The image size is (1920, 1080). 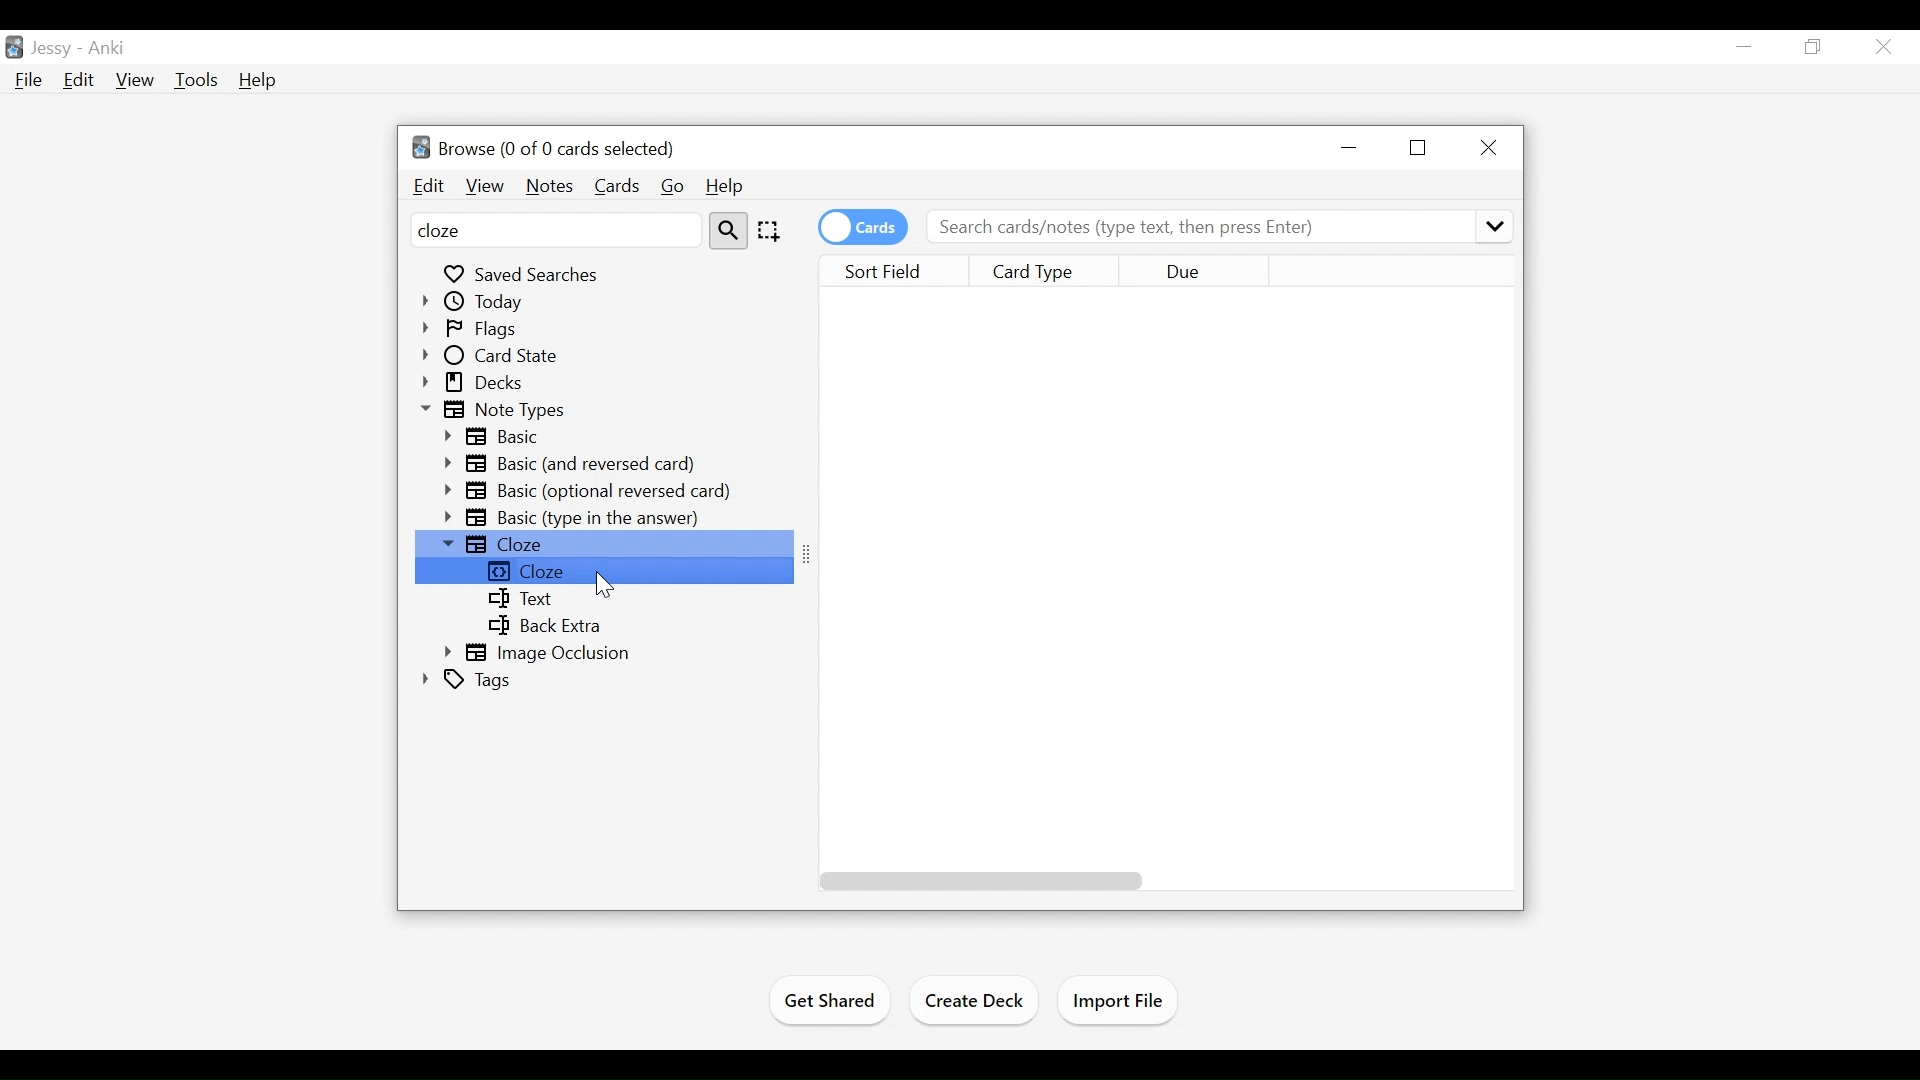 What do you see at coordinates (1049, 271) in the screenshot?
I see `Card Type` at bounding box center [1049, 271].